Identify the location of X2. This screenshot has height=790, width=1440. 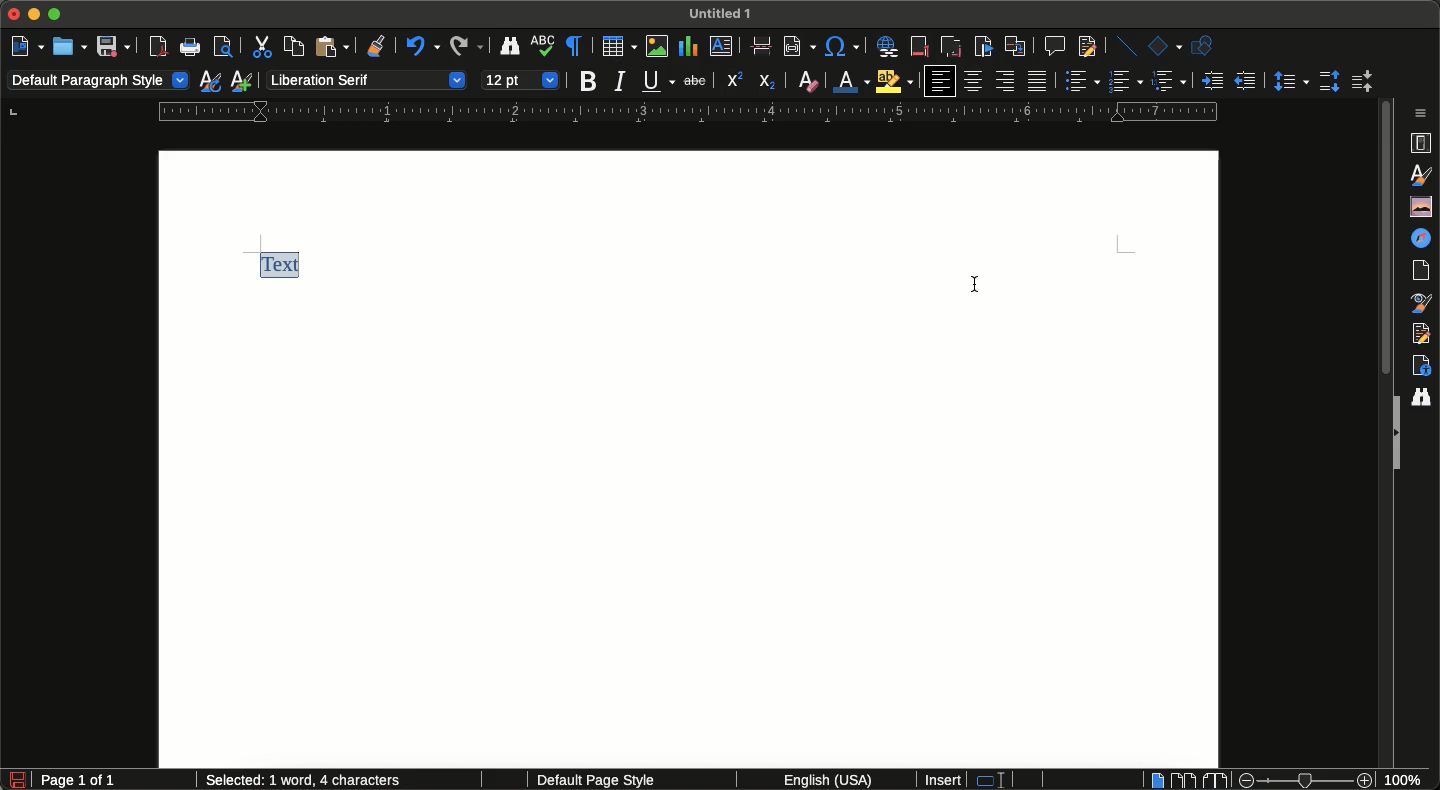
(767, 82).